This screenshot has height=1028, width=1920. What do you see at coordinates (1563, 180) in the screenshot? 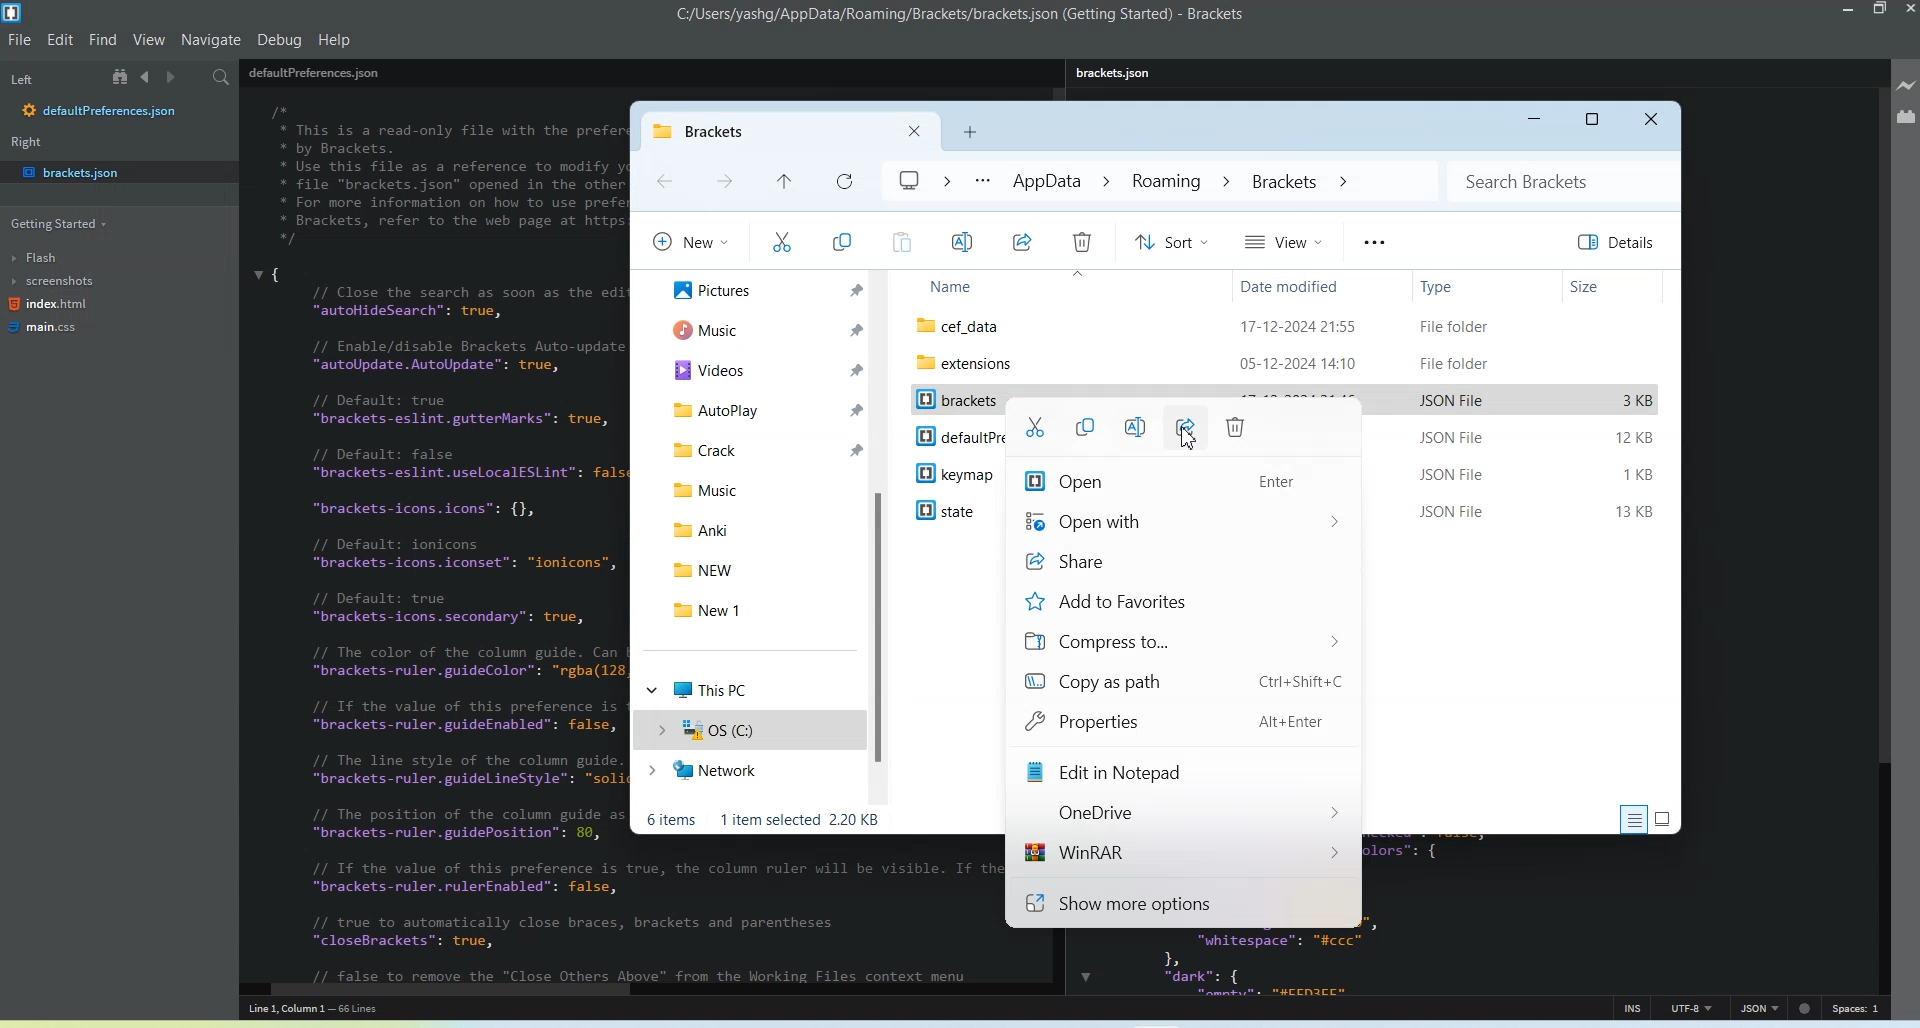
I see `Search Bar` at bounding box center [1563, 180].